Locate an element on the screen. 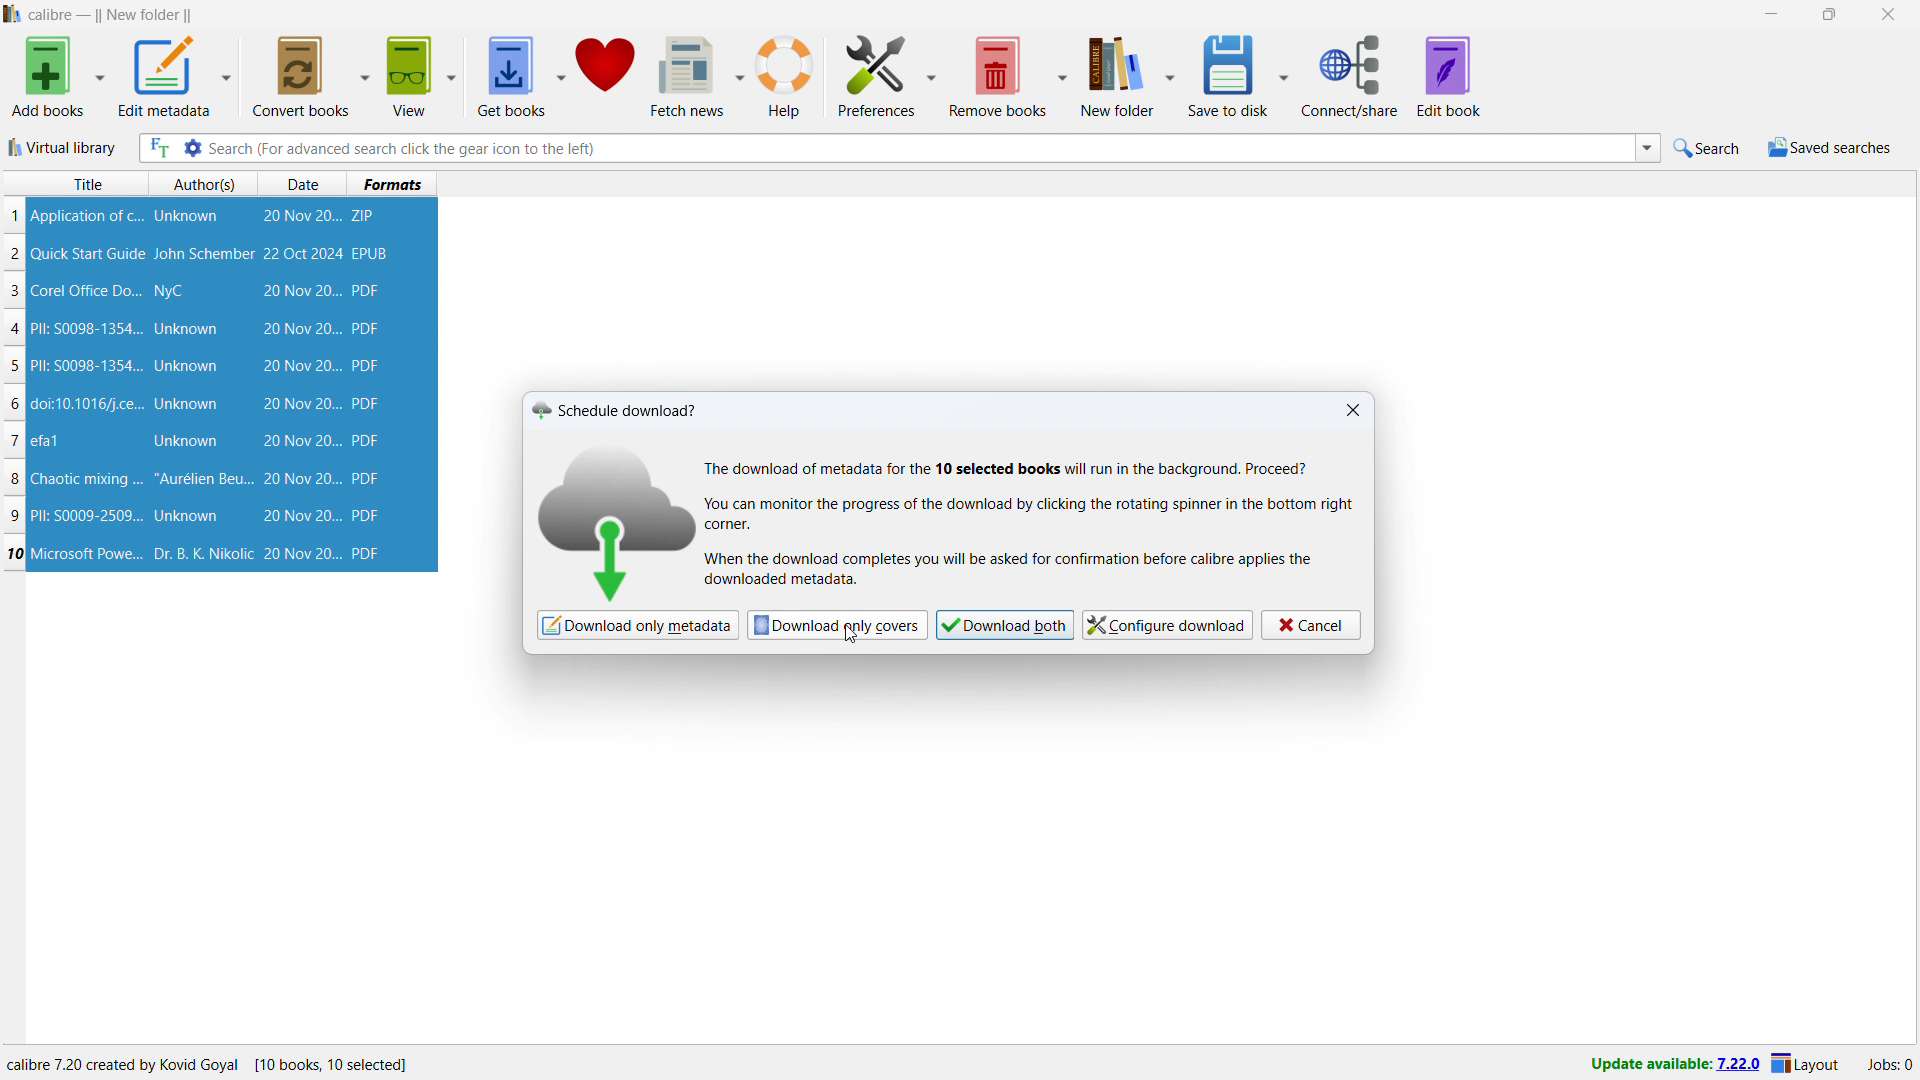 This screenshot has width=1920, height=1080. preferences options is located at coordinates (931, 74).